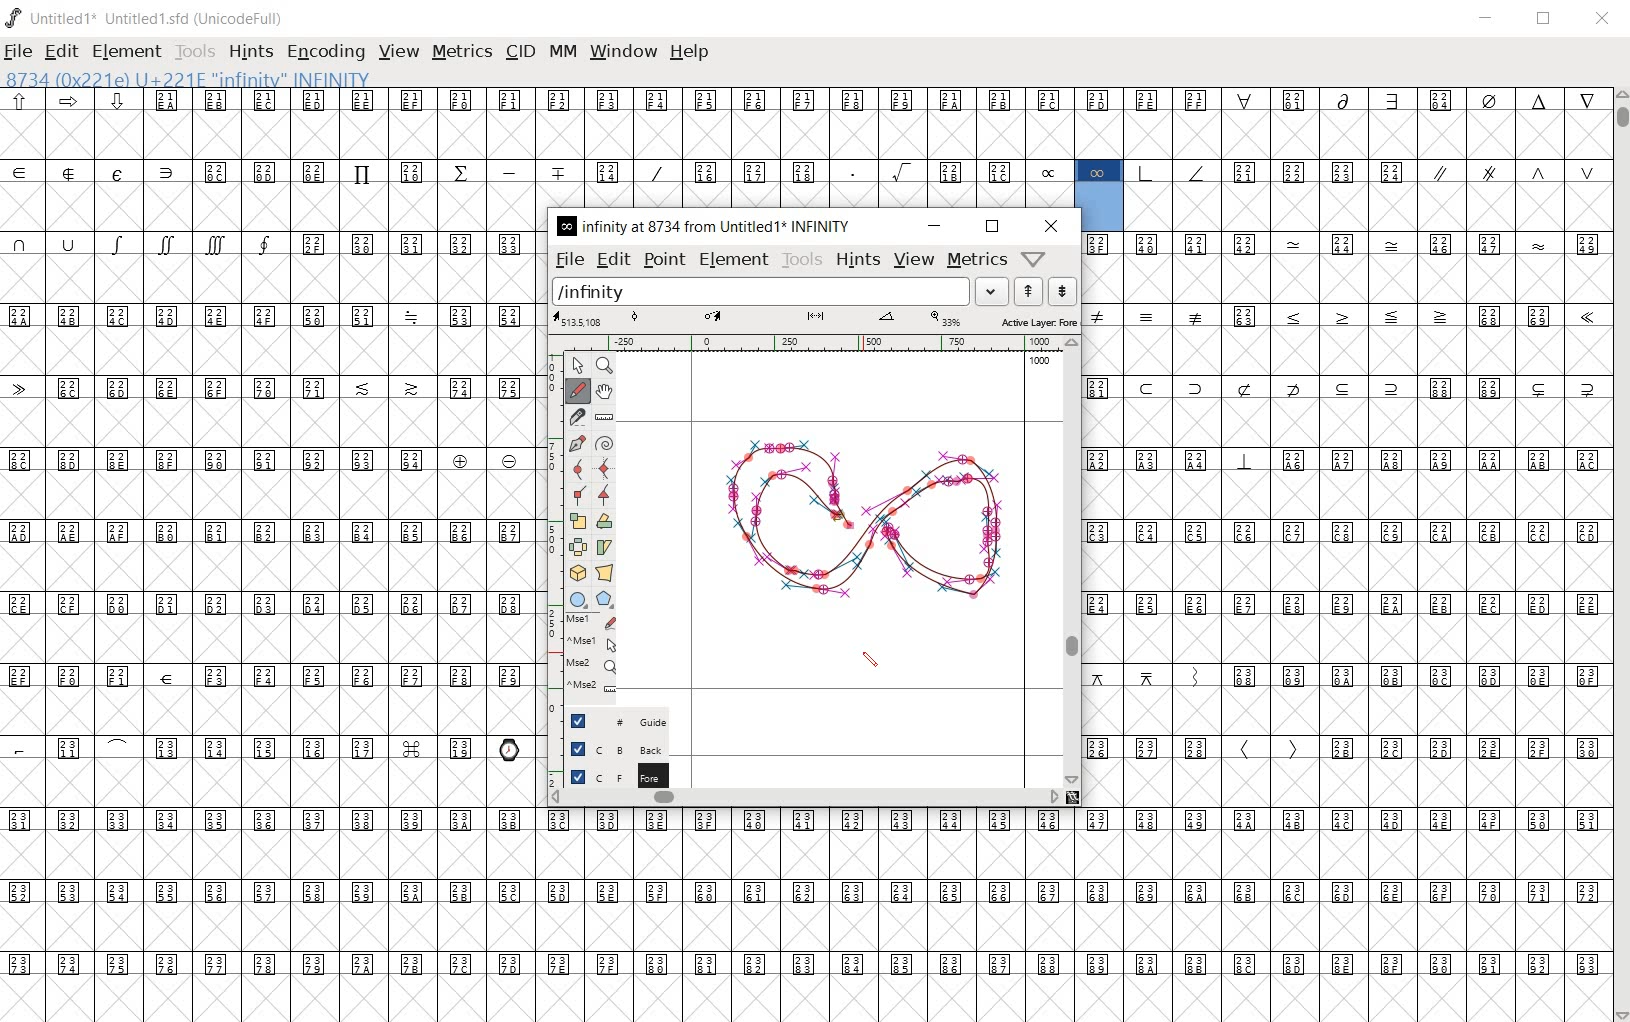 The height and width of the screenshot is (1022, 1630). Describe the element at coordinates (604, 547) in the screenshot. I see `skew the selection` at that location.